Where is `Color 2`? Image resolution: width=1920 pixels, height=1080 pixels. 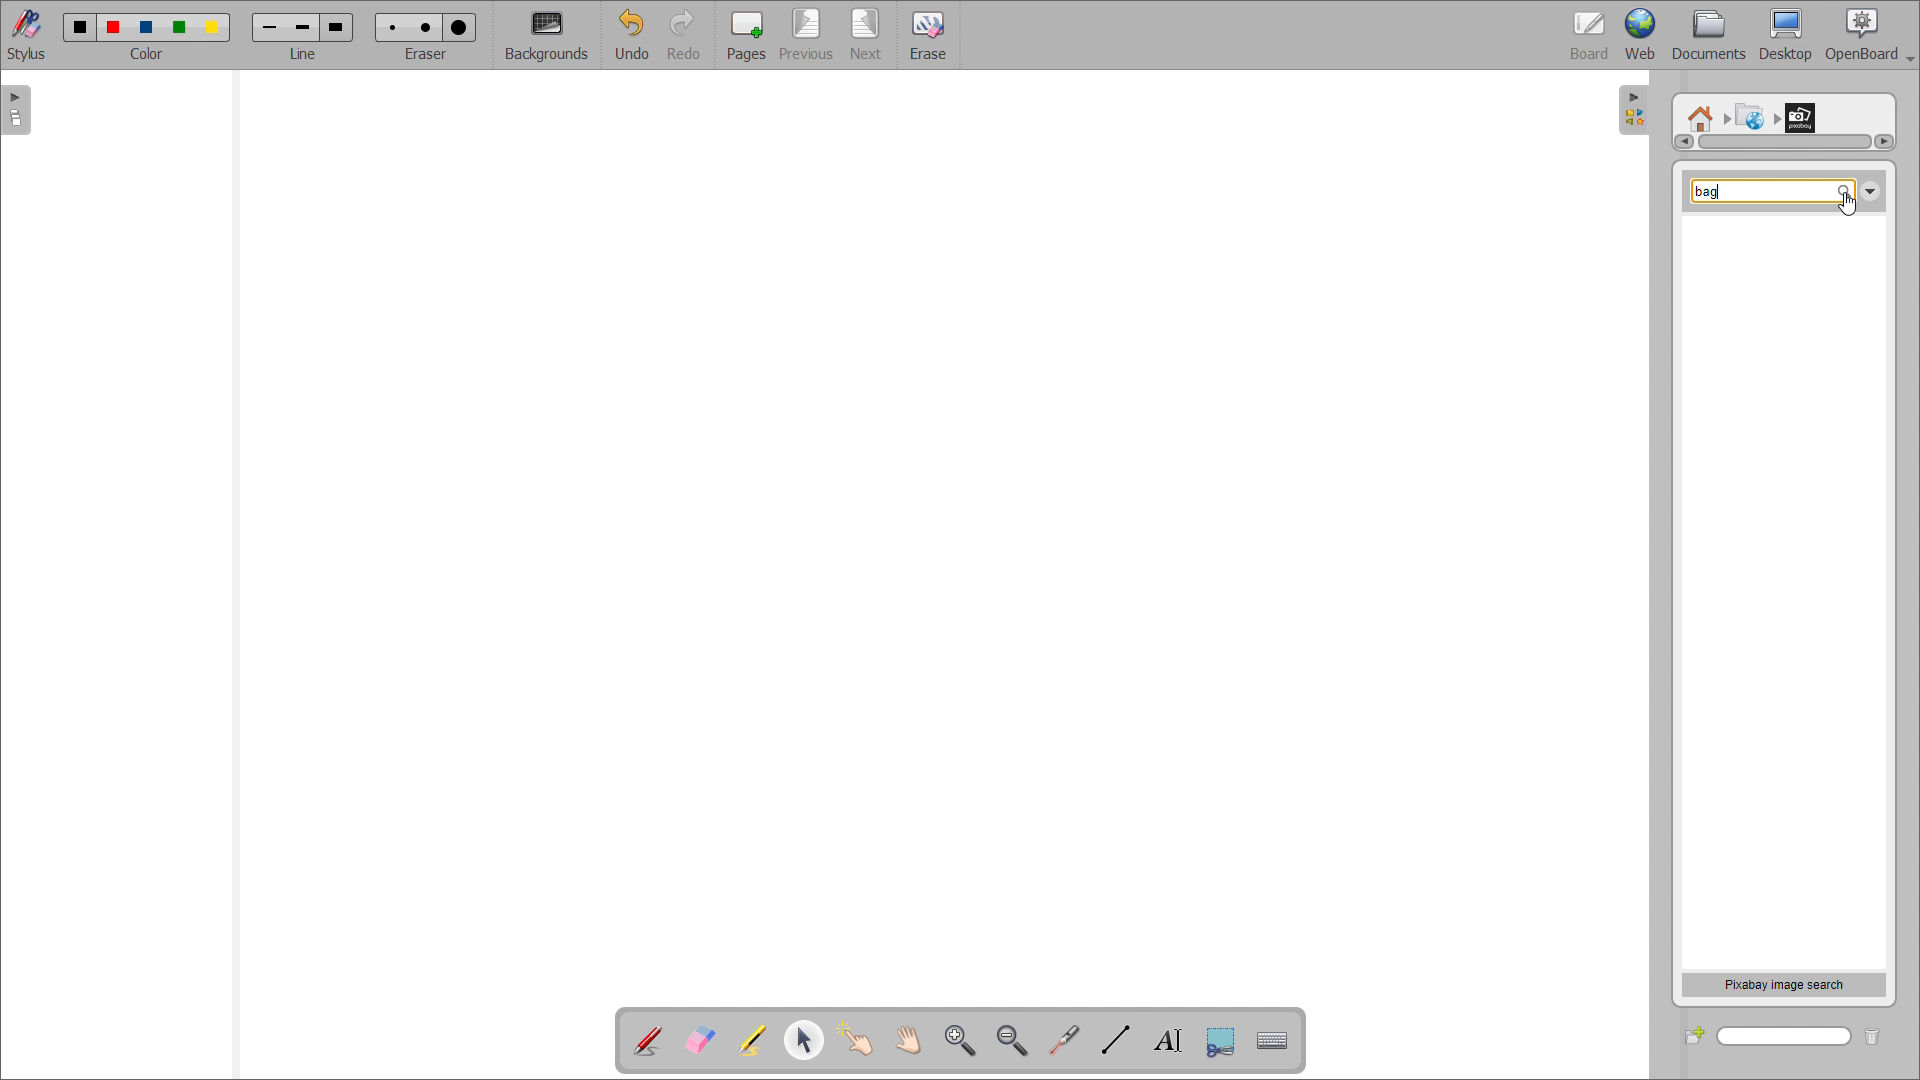 Color 2 is located at coordinates (114, 25).